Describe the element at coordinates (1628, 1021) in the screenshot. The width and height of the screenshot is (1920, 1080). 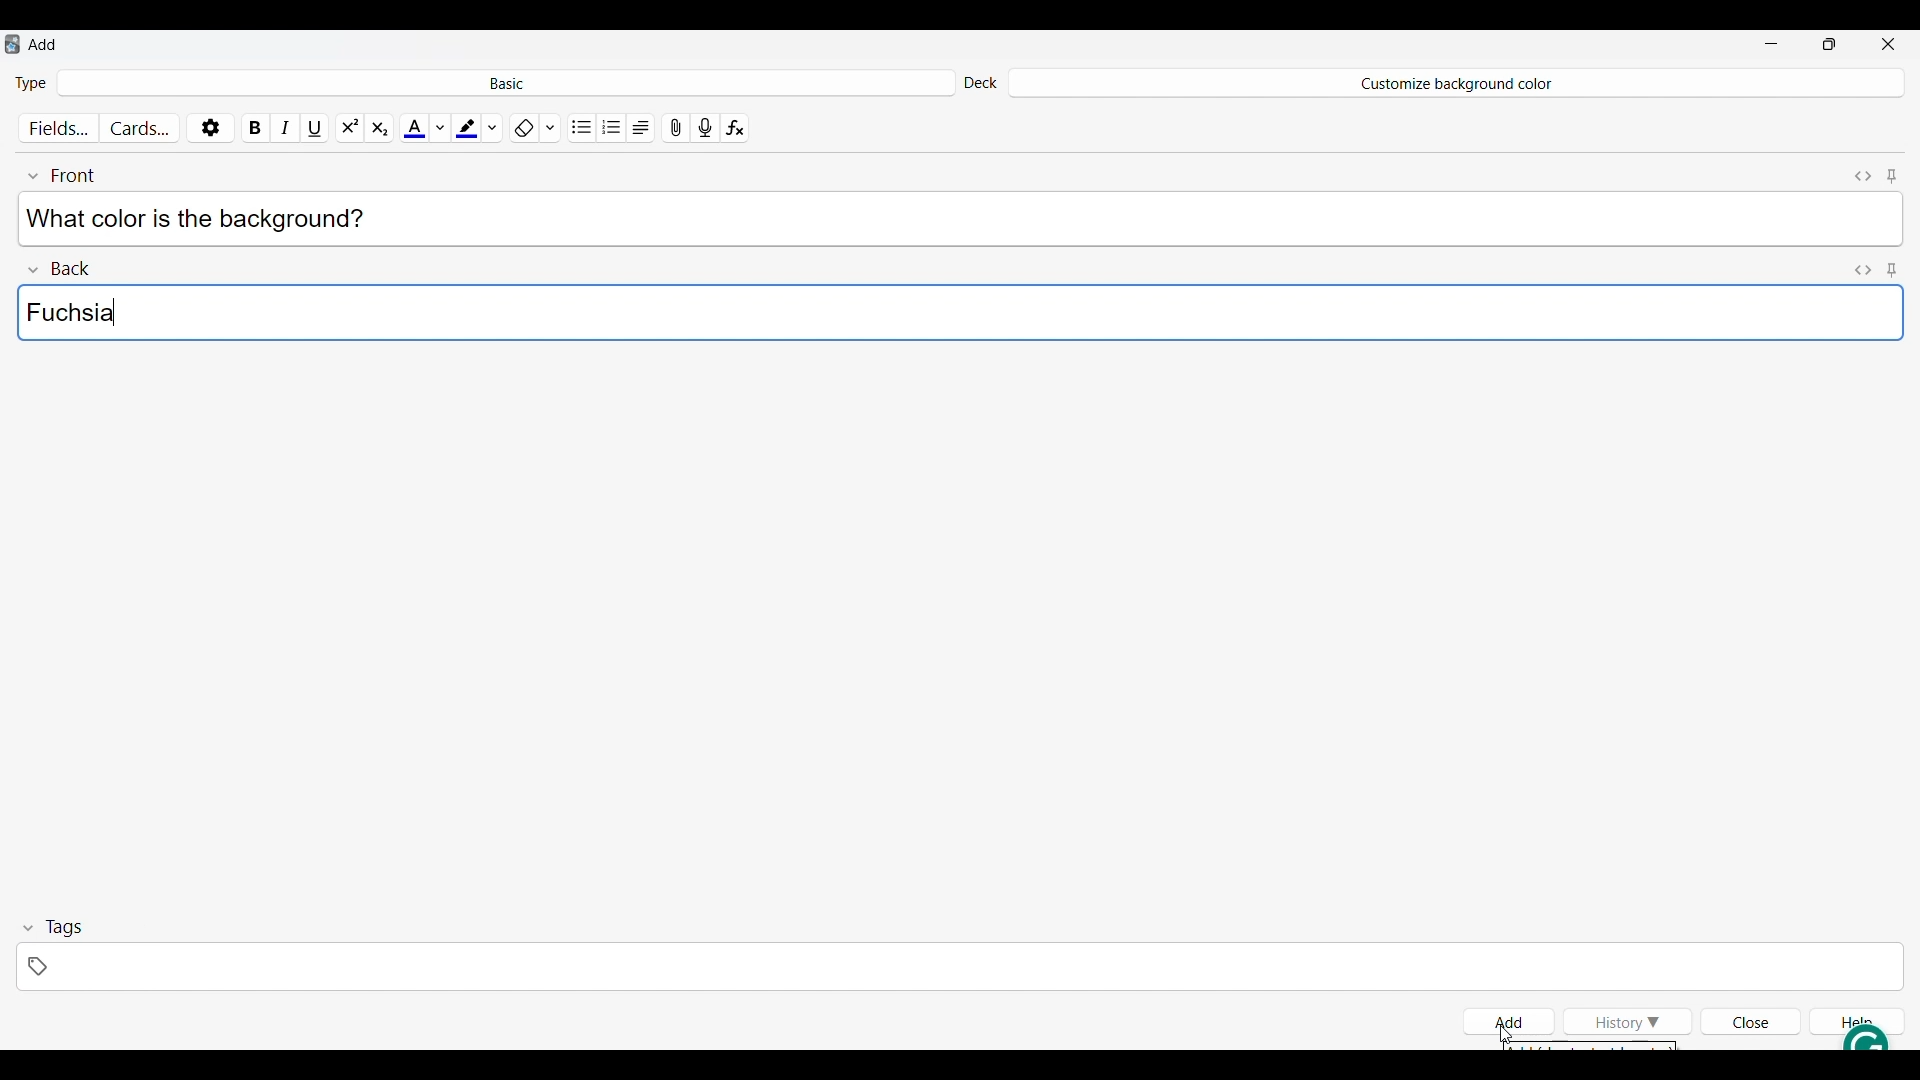
I see `` at that location.